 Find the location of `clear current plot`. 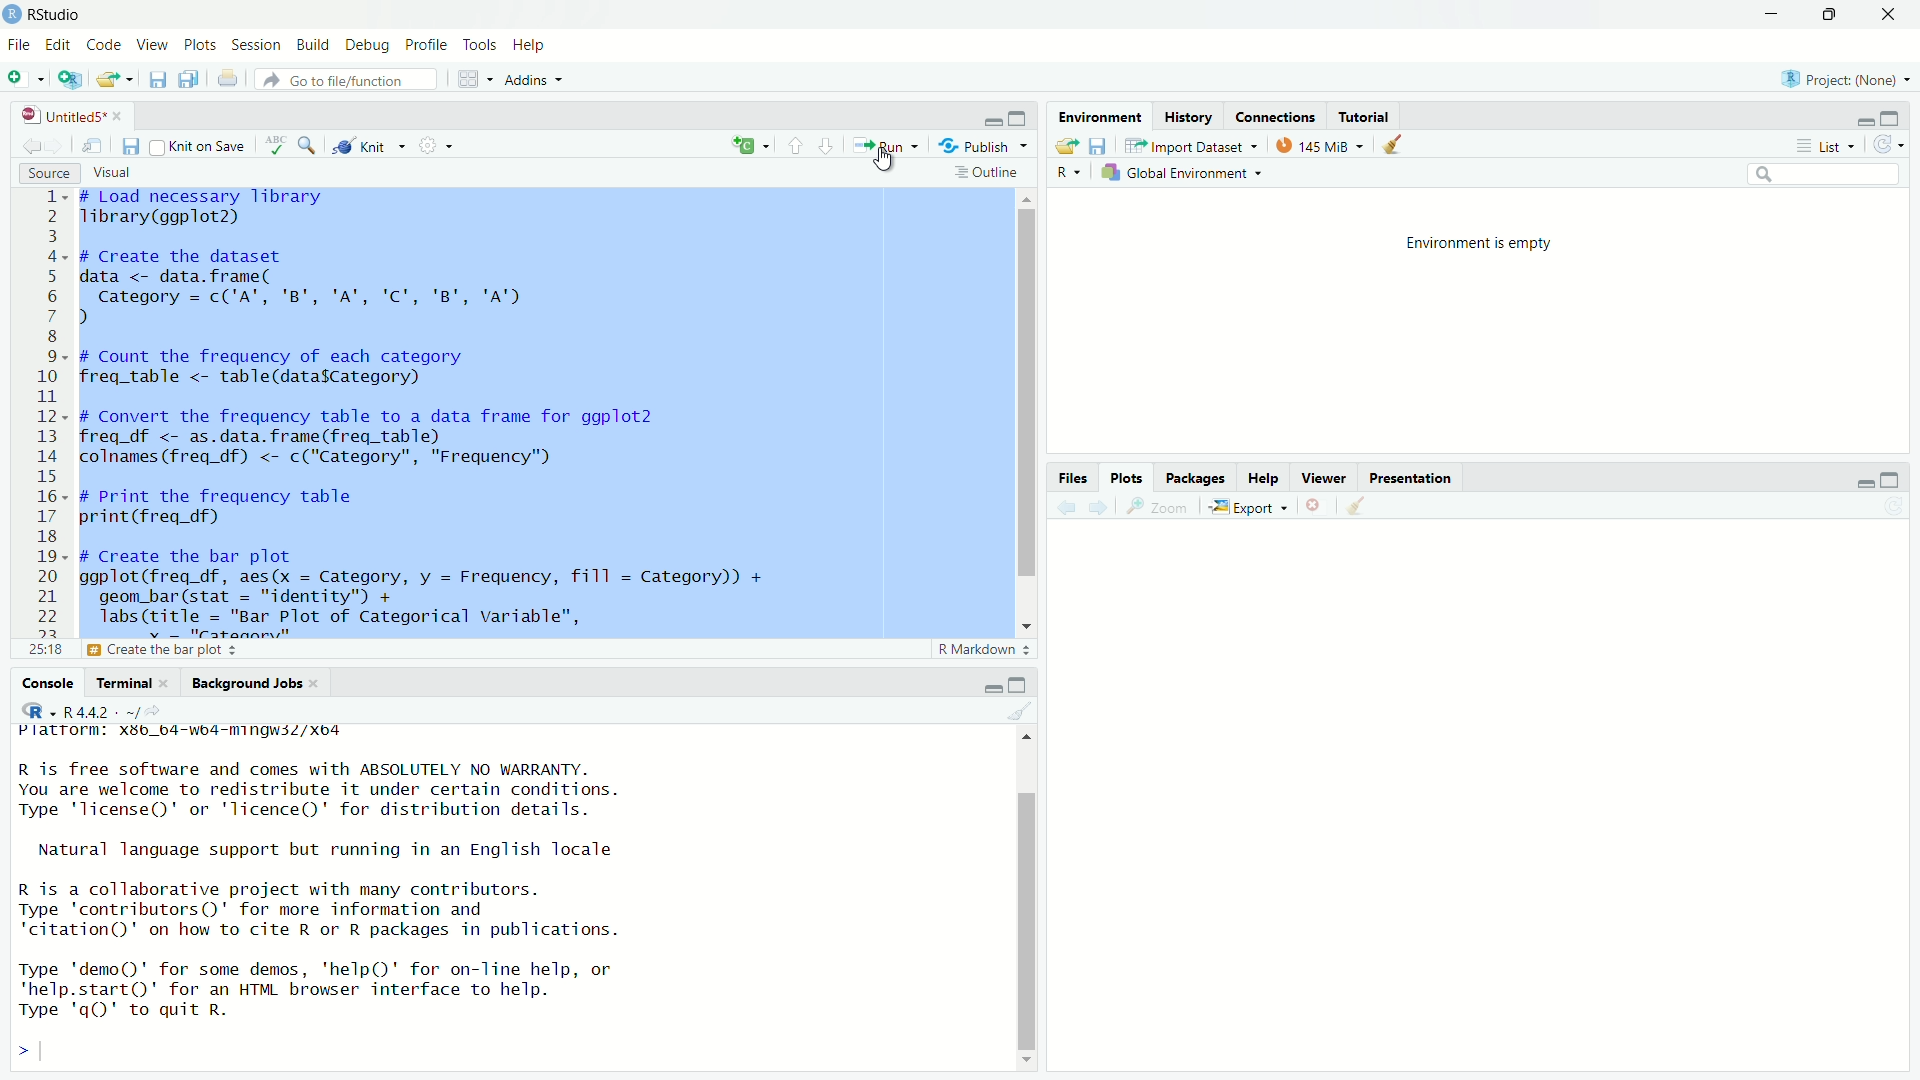

clear current plot is located at coordinates (1315, 505).